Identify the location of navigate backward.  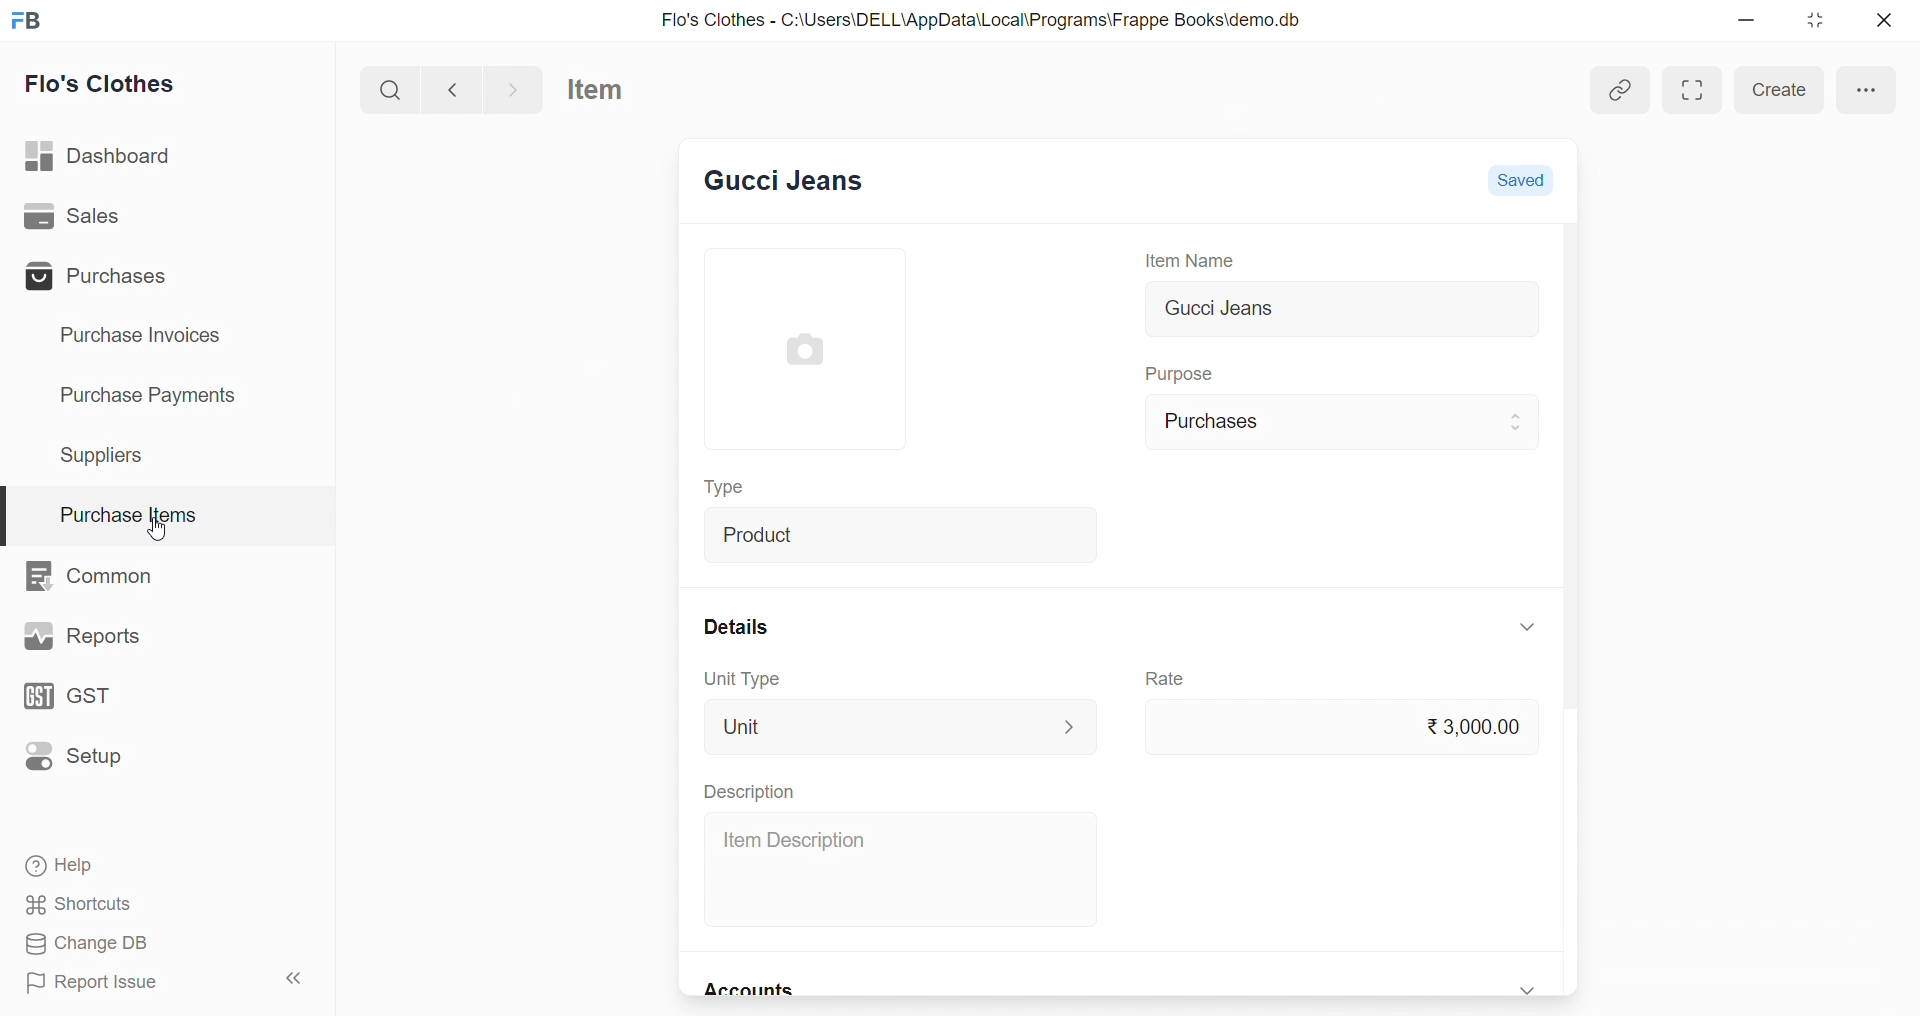
(452, 88).